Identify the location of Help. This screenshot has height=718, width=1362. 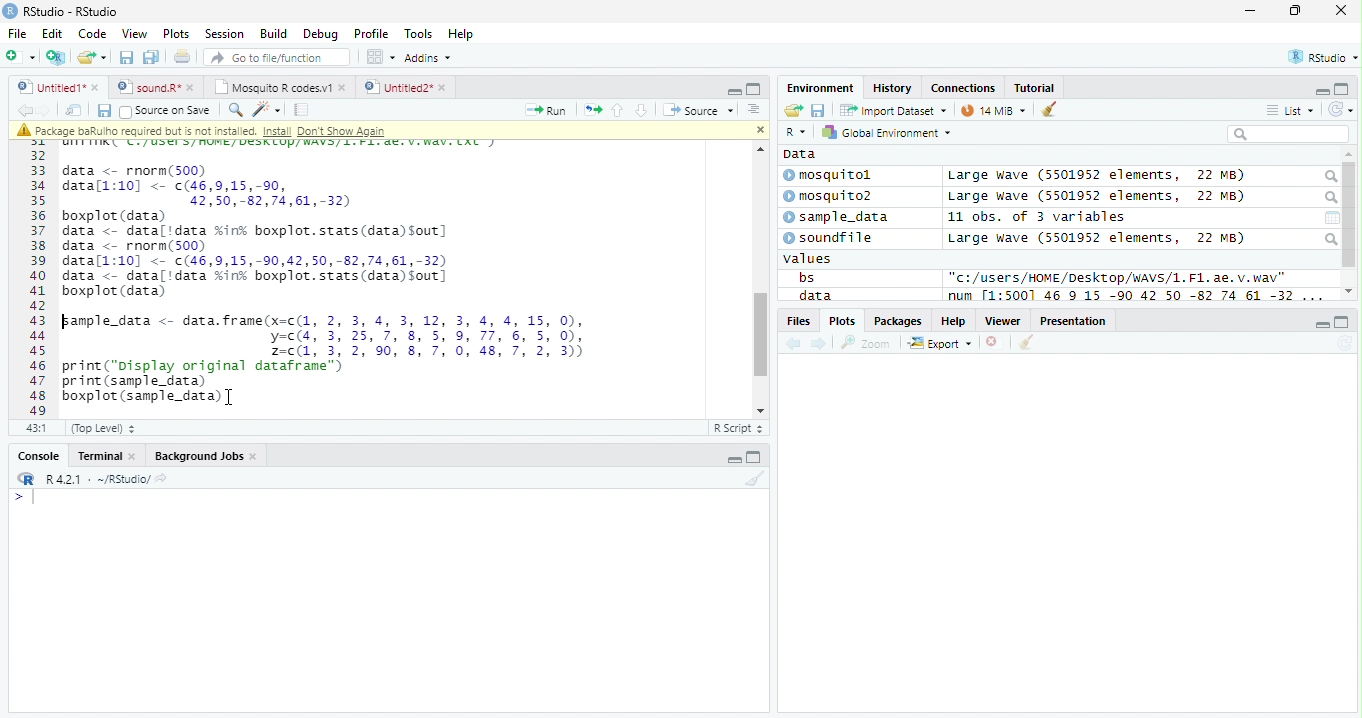
(463, 34).